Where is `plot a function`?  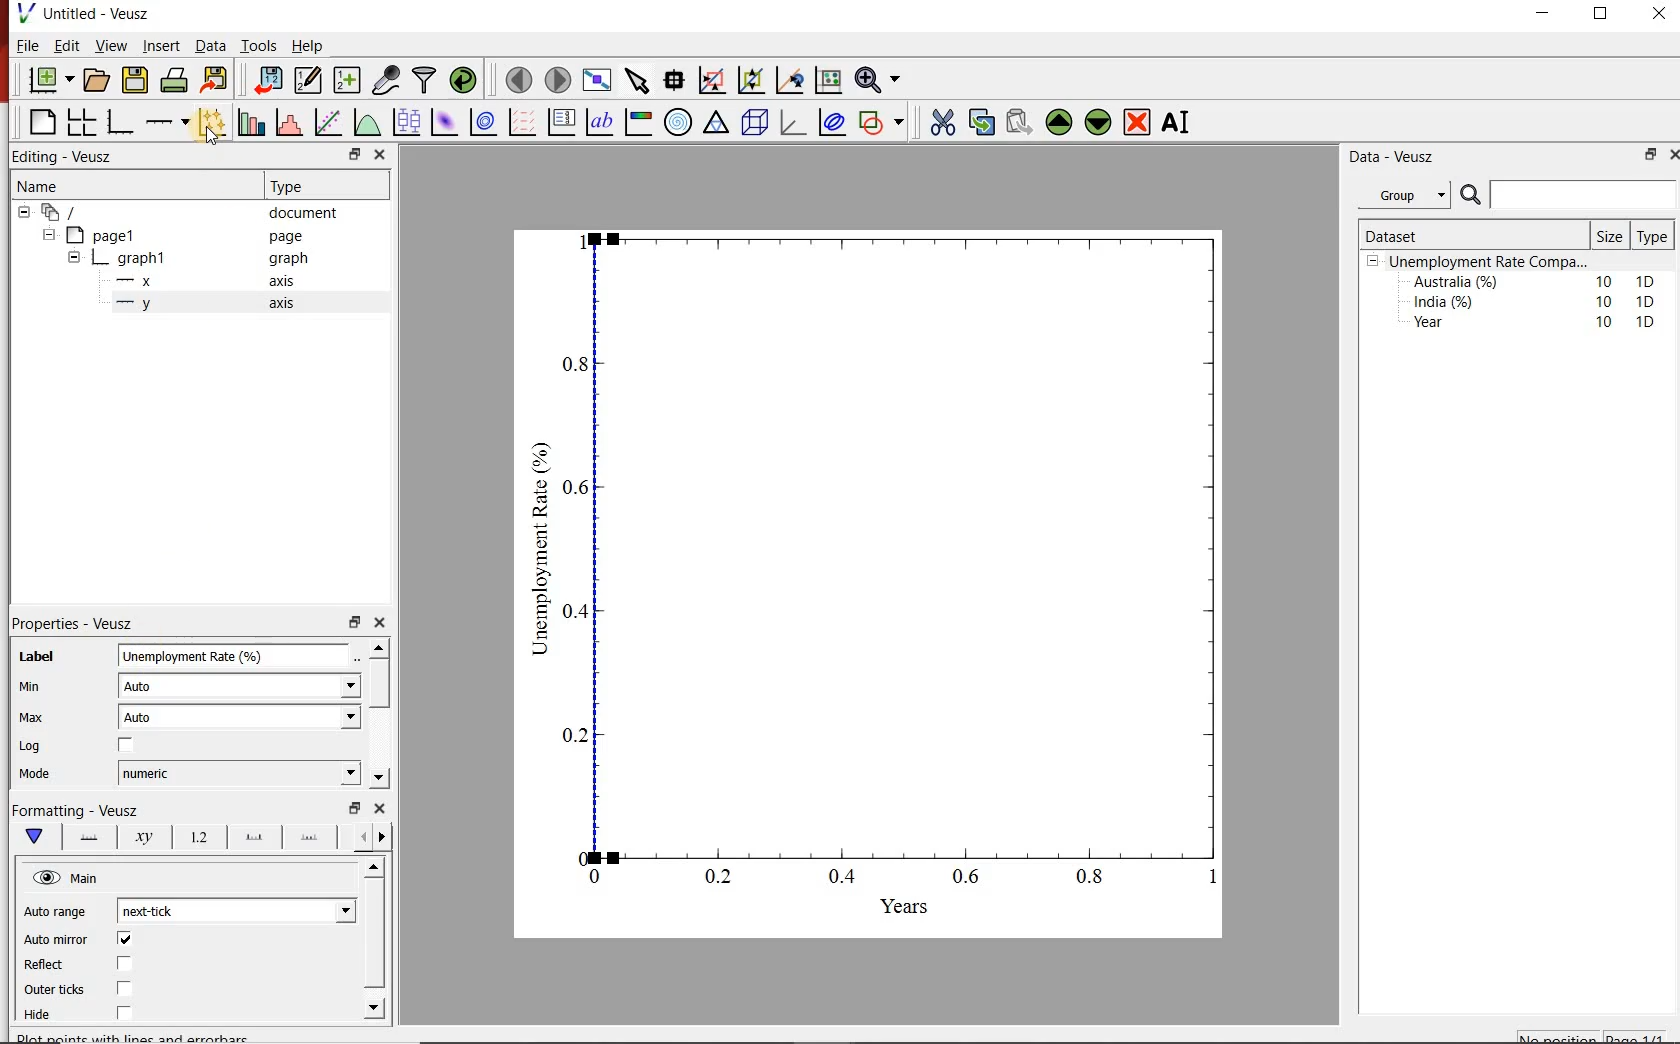
plot a function is located at coordinates (367, 122).